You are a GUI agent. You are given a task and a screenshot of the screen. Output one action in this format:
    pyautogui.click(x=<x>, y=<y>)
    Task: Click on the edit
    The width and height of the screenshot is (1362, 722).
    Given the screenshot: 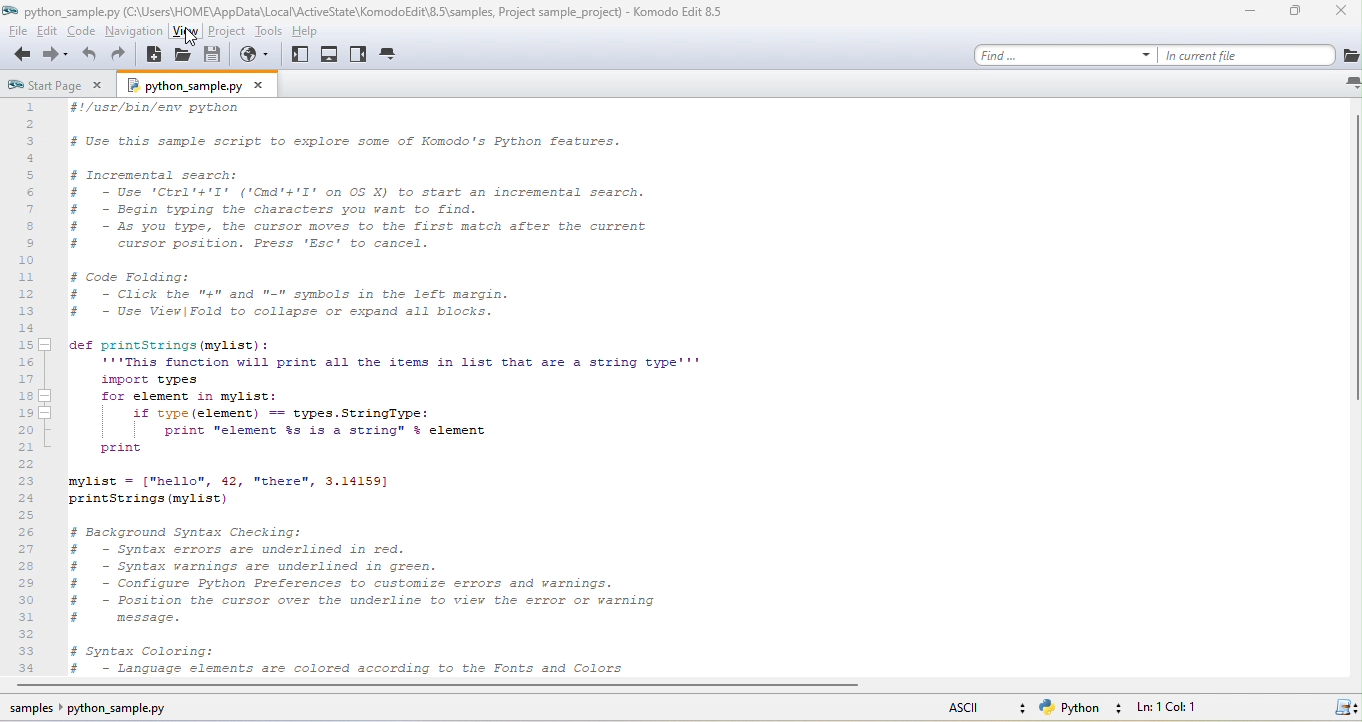 What is the action you would take?
    pyautogui.click(x=48, y=35)
    